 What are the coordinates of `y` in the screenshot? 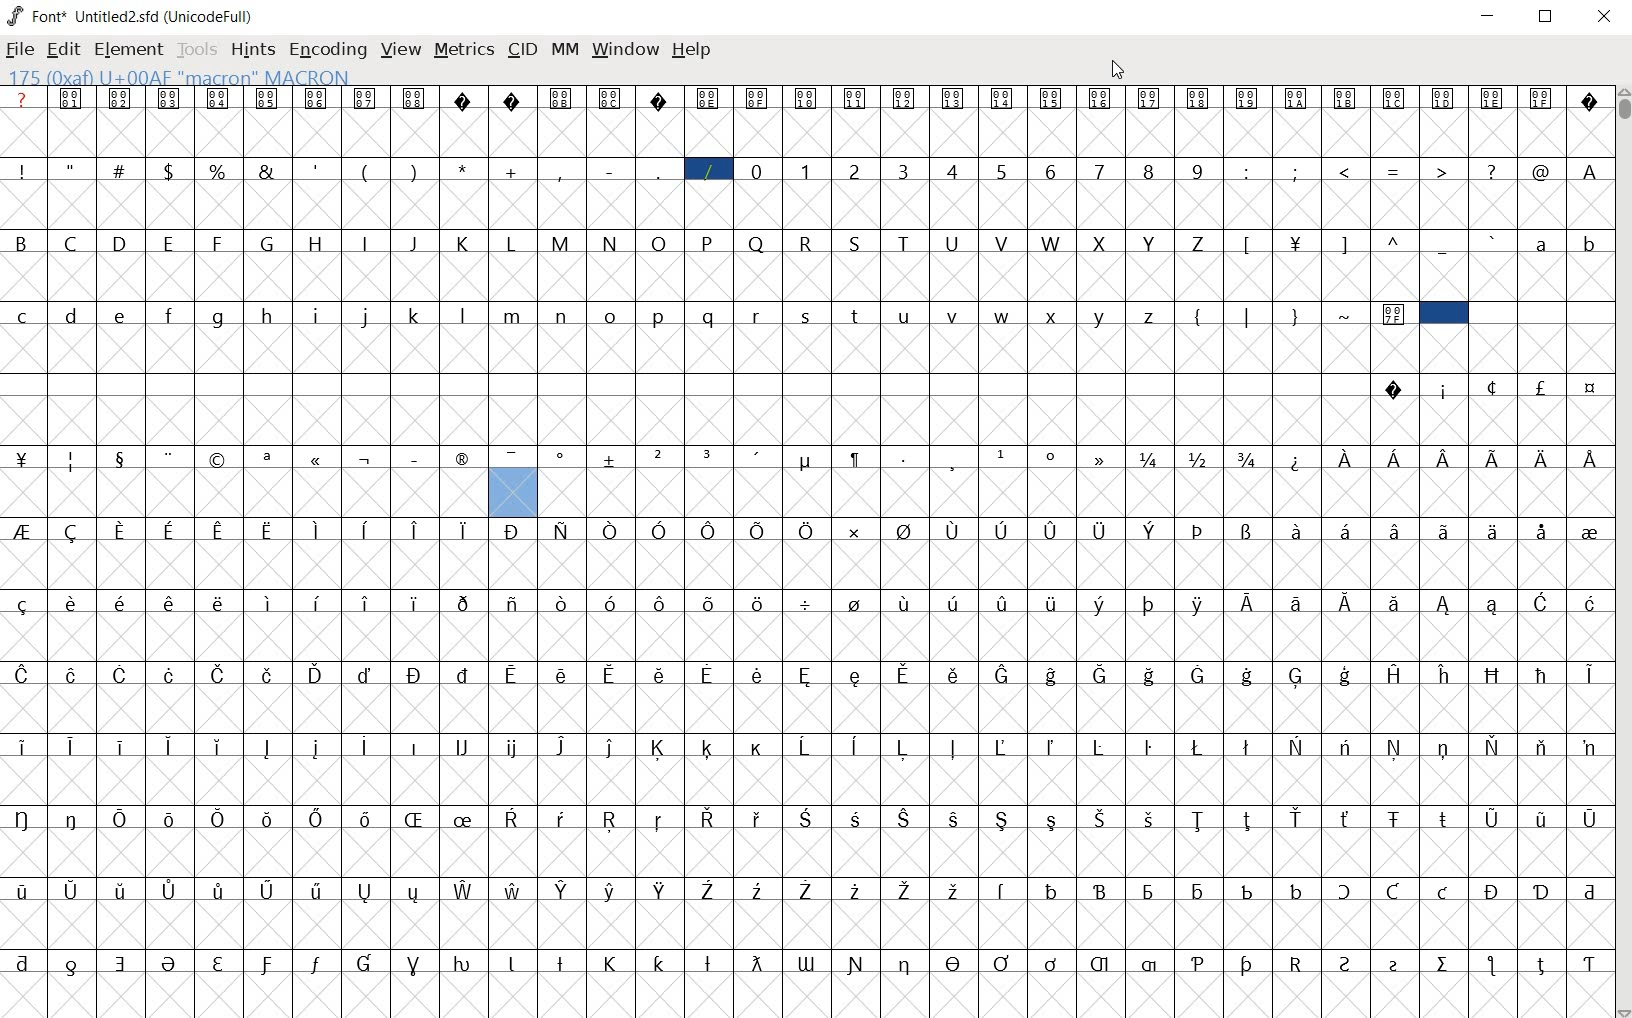 It's located at (1102, 315).